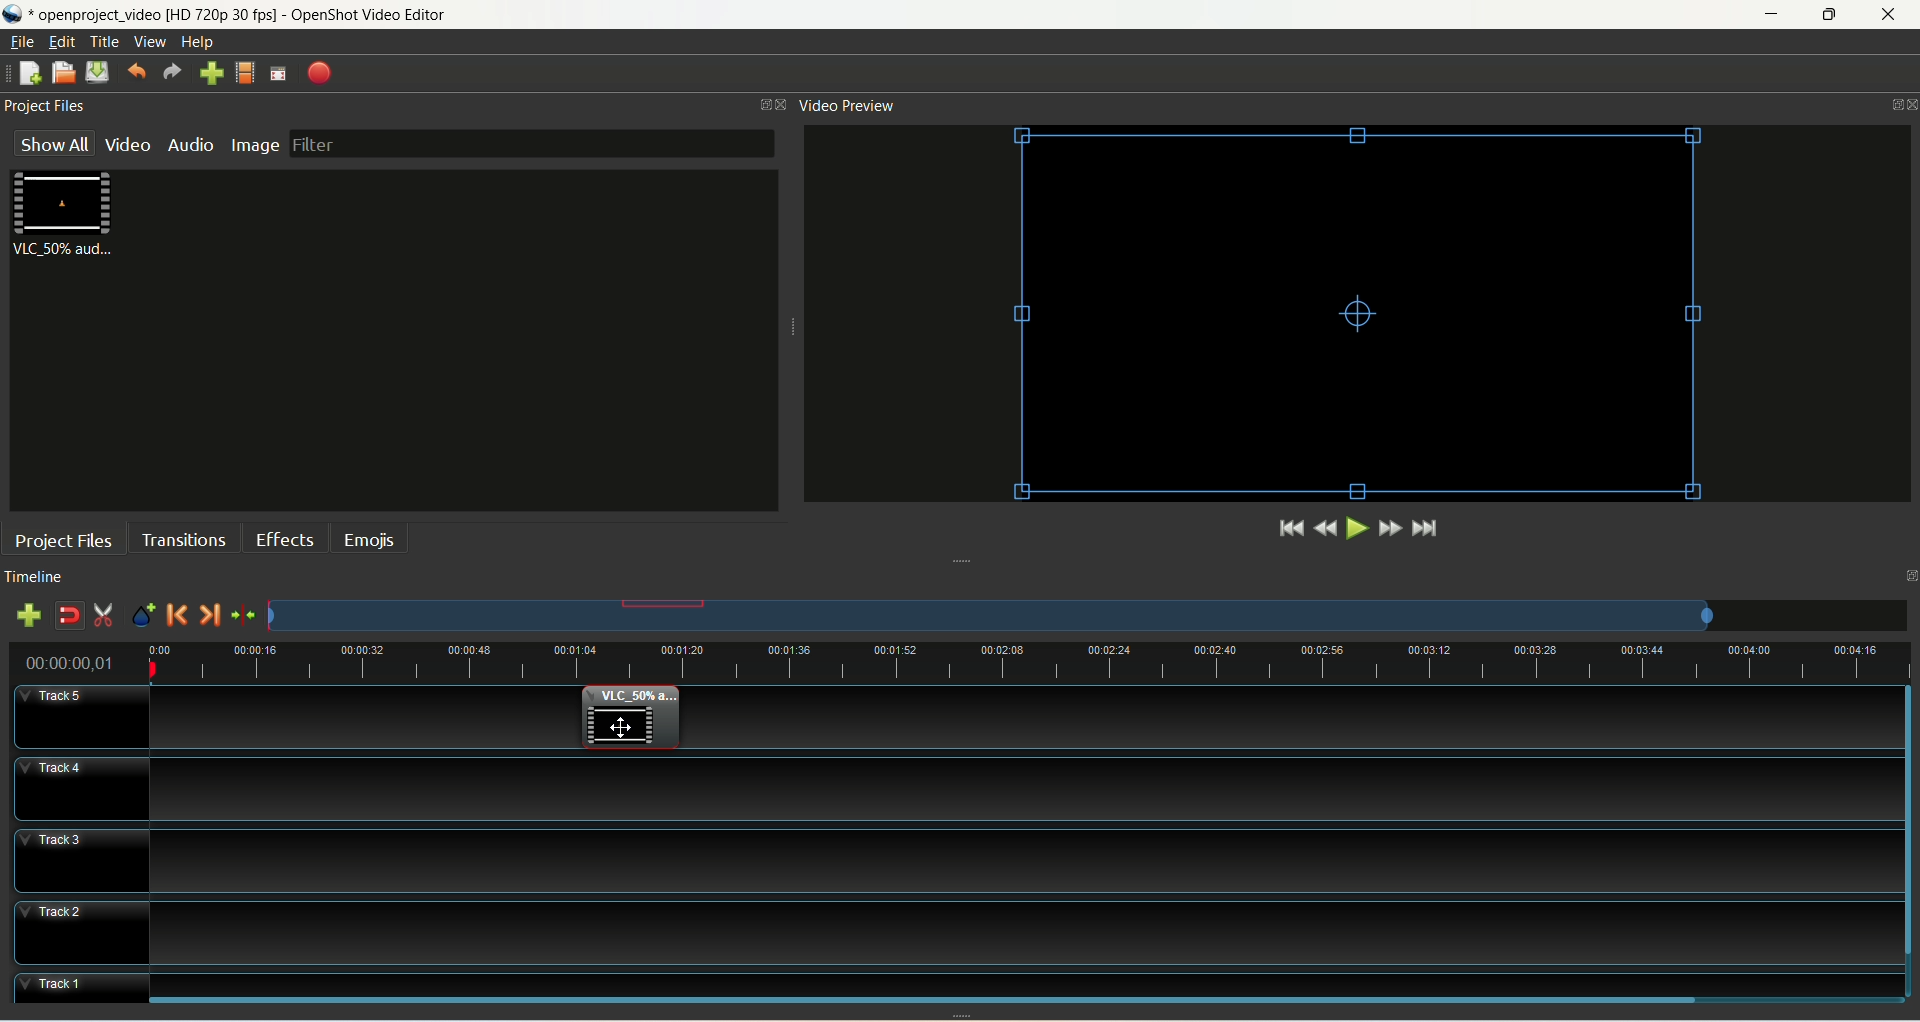 The width and height of the screenshot is (1920, 1022). What do you see at coordinates (1327, 528) in the screenshot?
I see `rewind` at bounding box center [1327, 528].